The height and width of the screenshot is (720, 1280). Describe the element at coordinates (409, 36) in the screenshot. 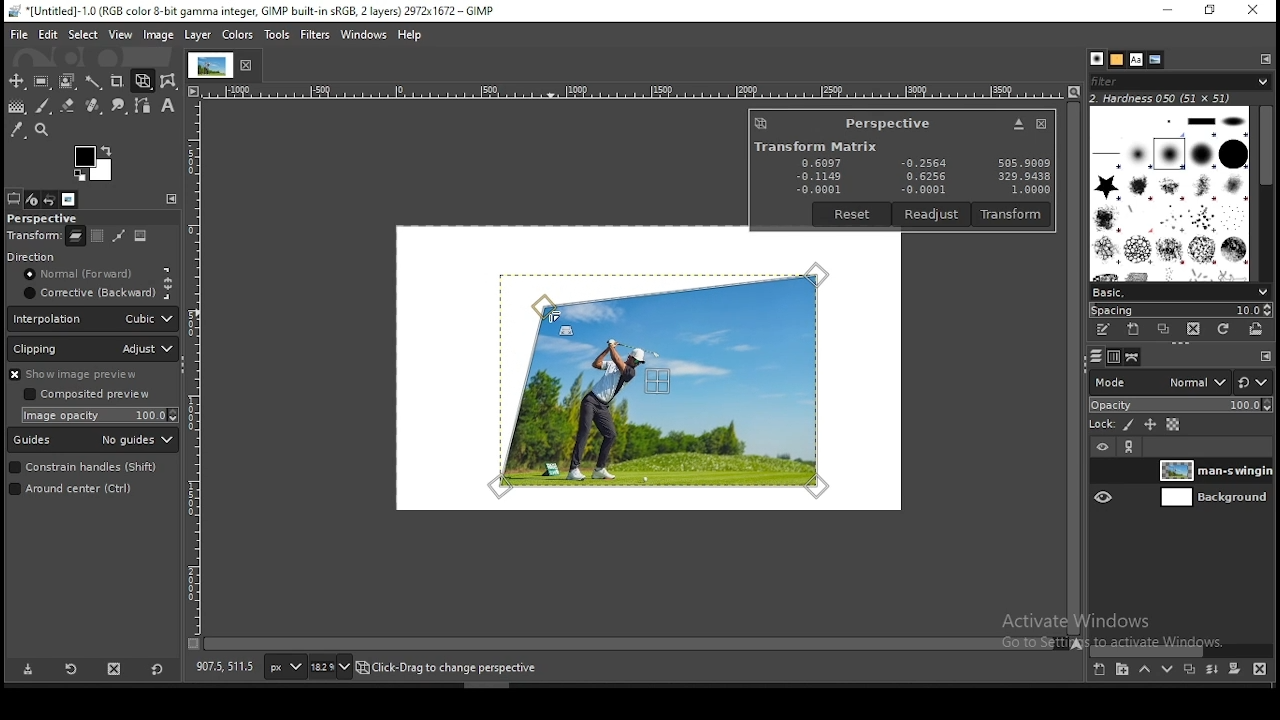

I see `help` at that location.